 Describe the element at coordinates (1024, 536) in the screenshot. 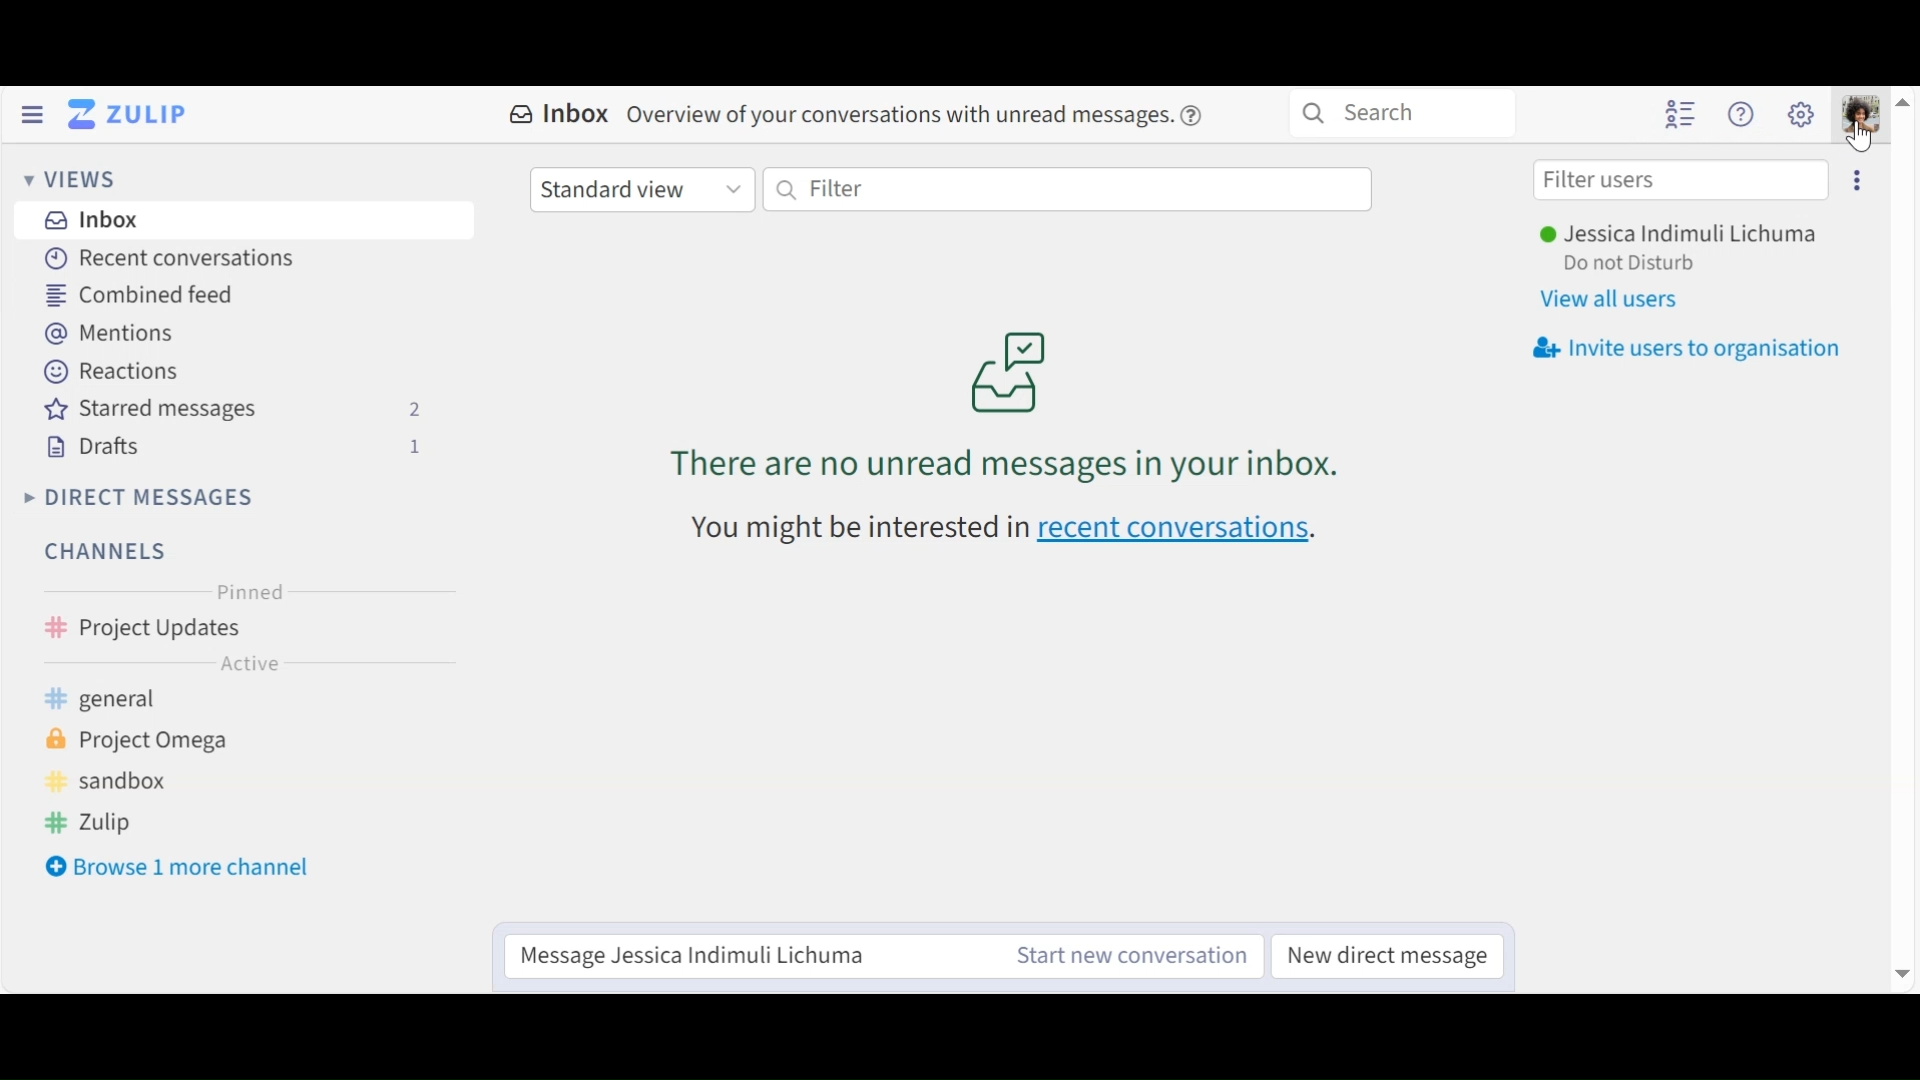

I see `You might be interested in recent conversations.` at that location.